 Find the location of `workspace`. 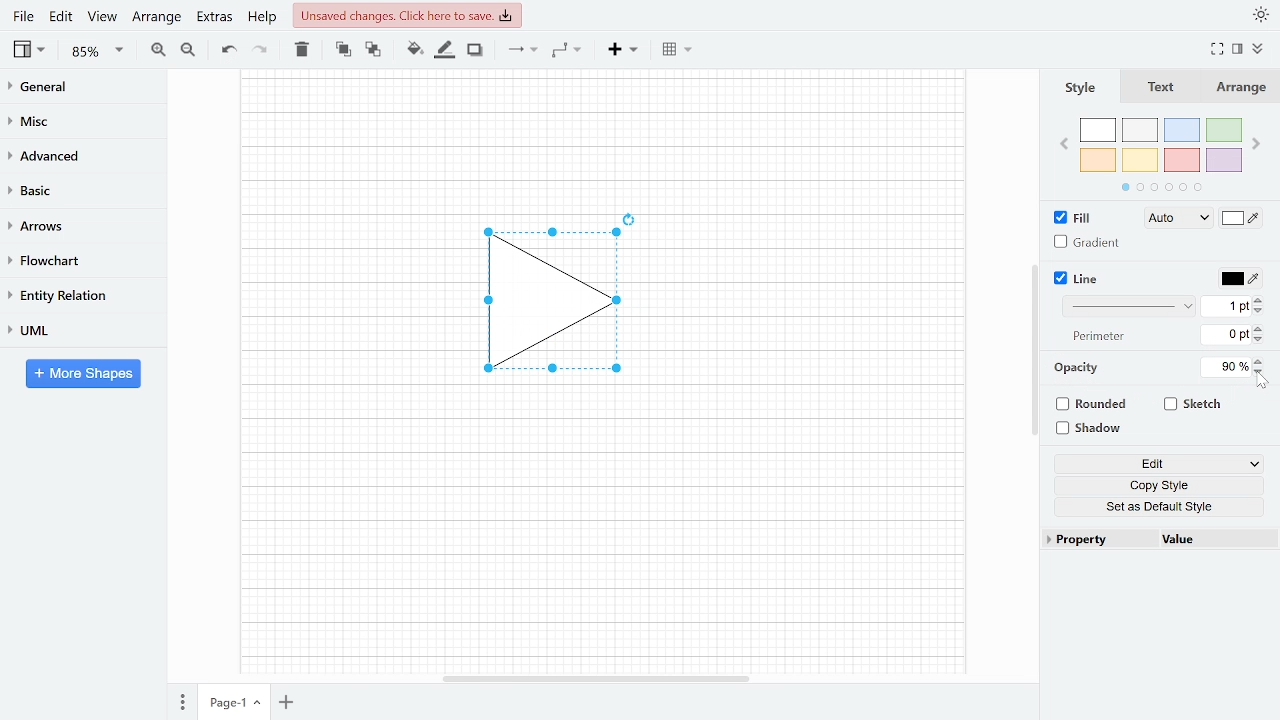

workspace is located at coordinates (819, 302).